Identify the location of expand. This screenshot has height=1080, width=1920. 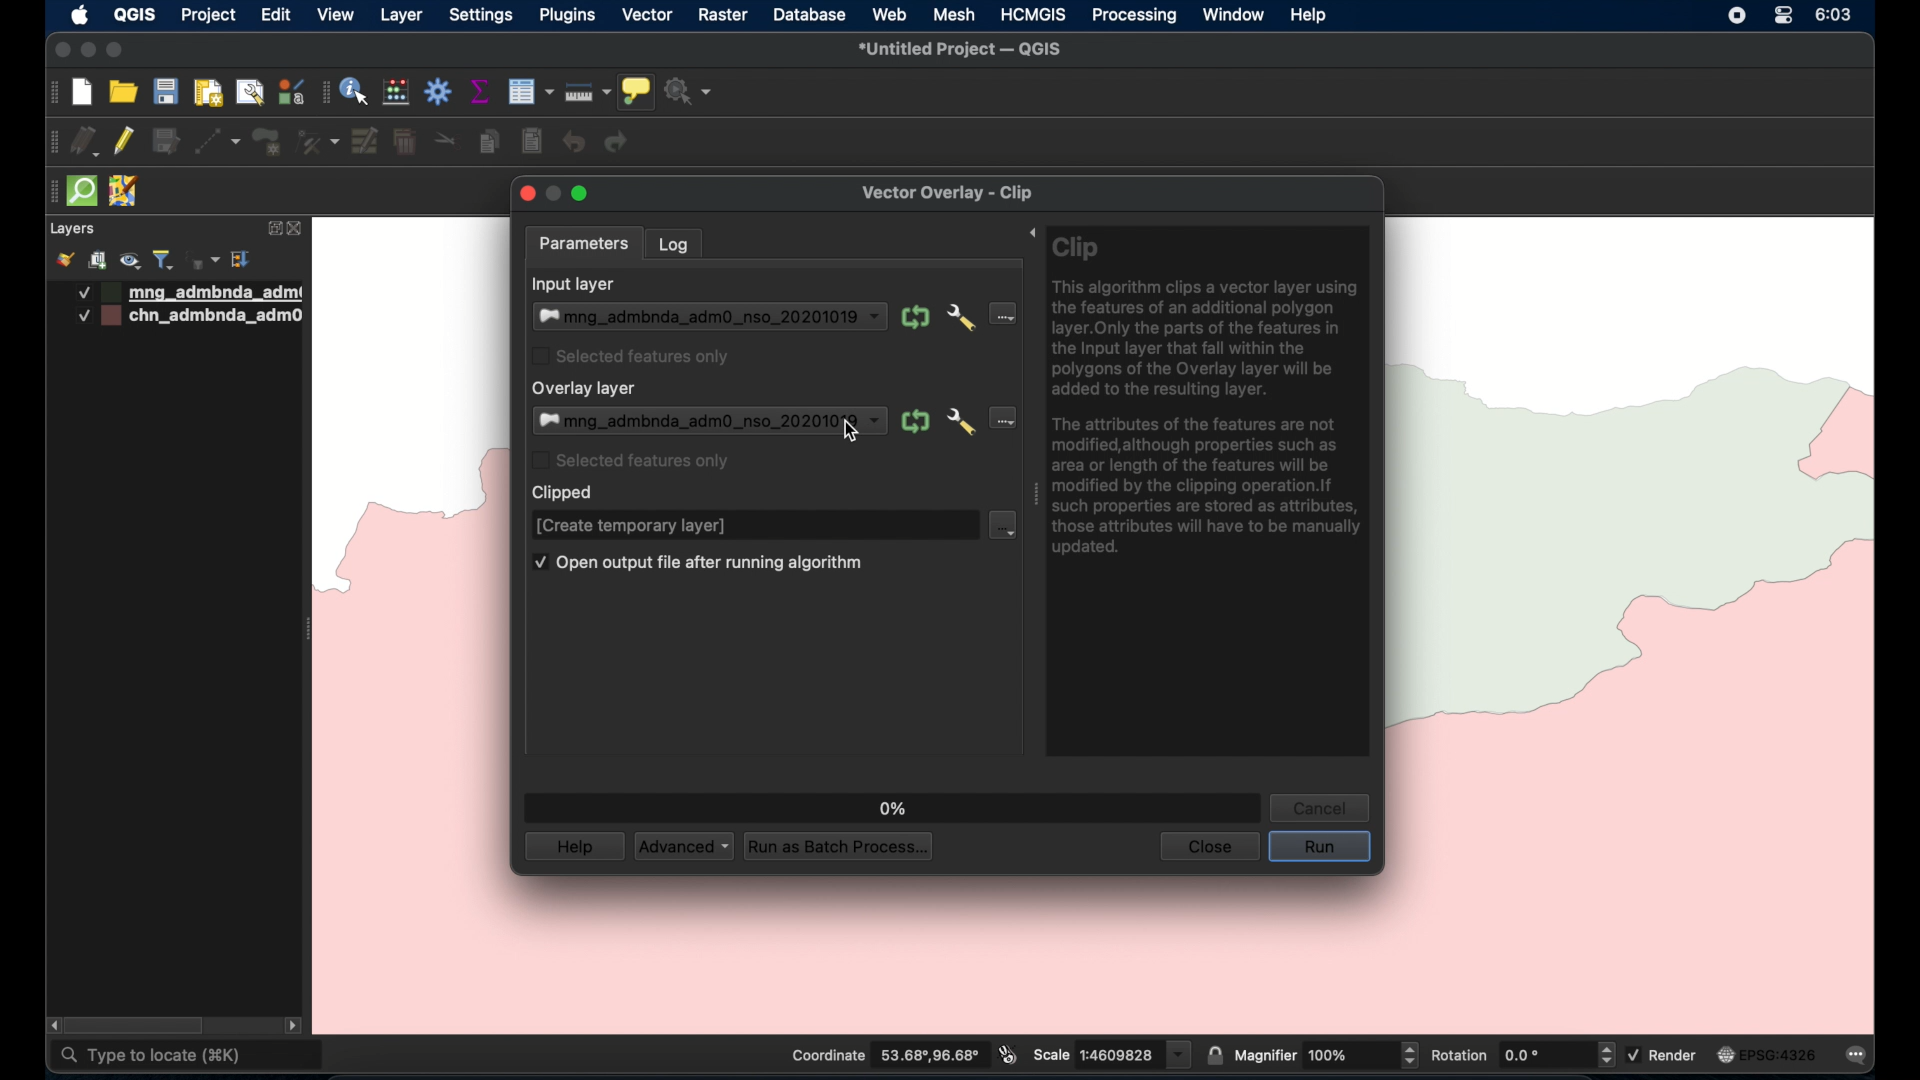
(271, 230).